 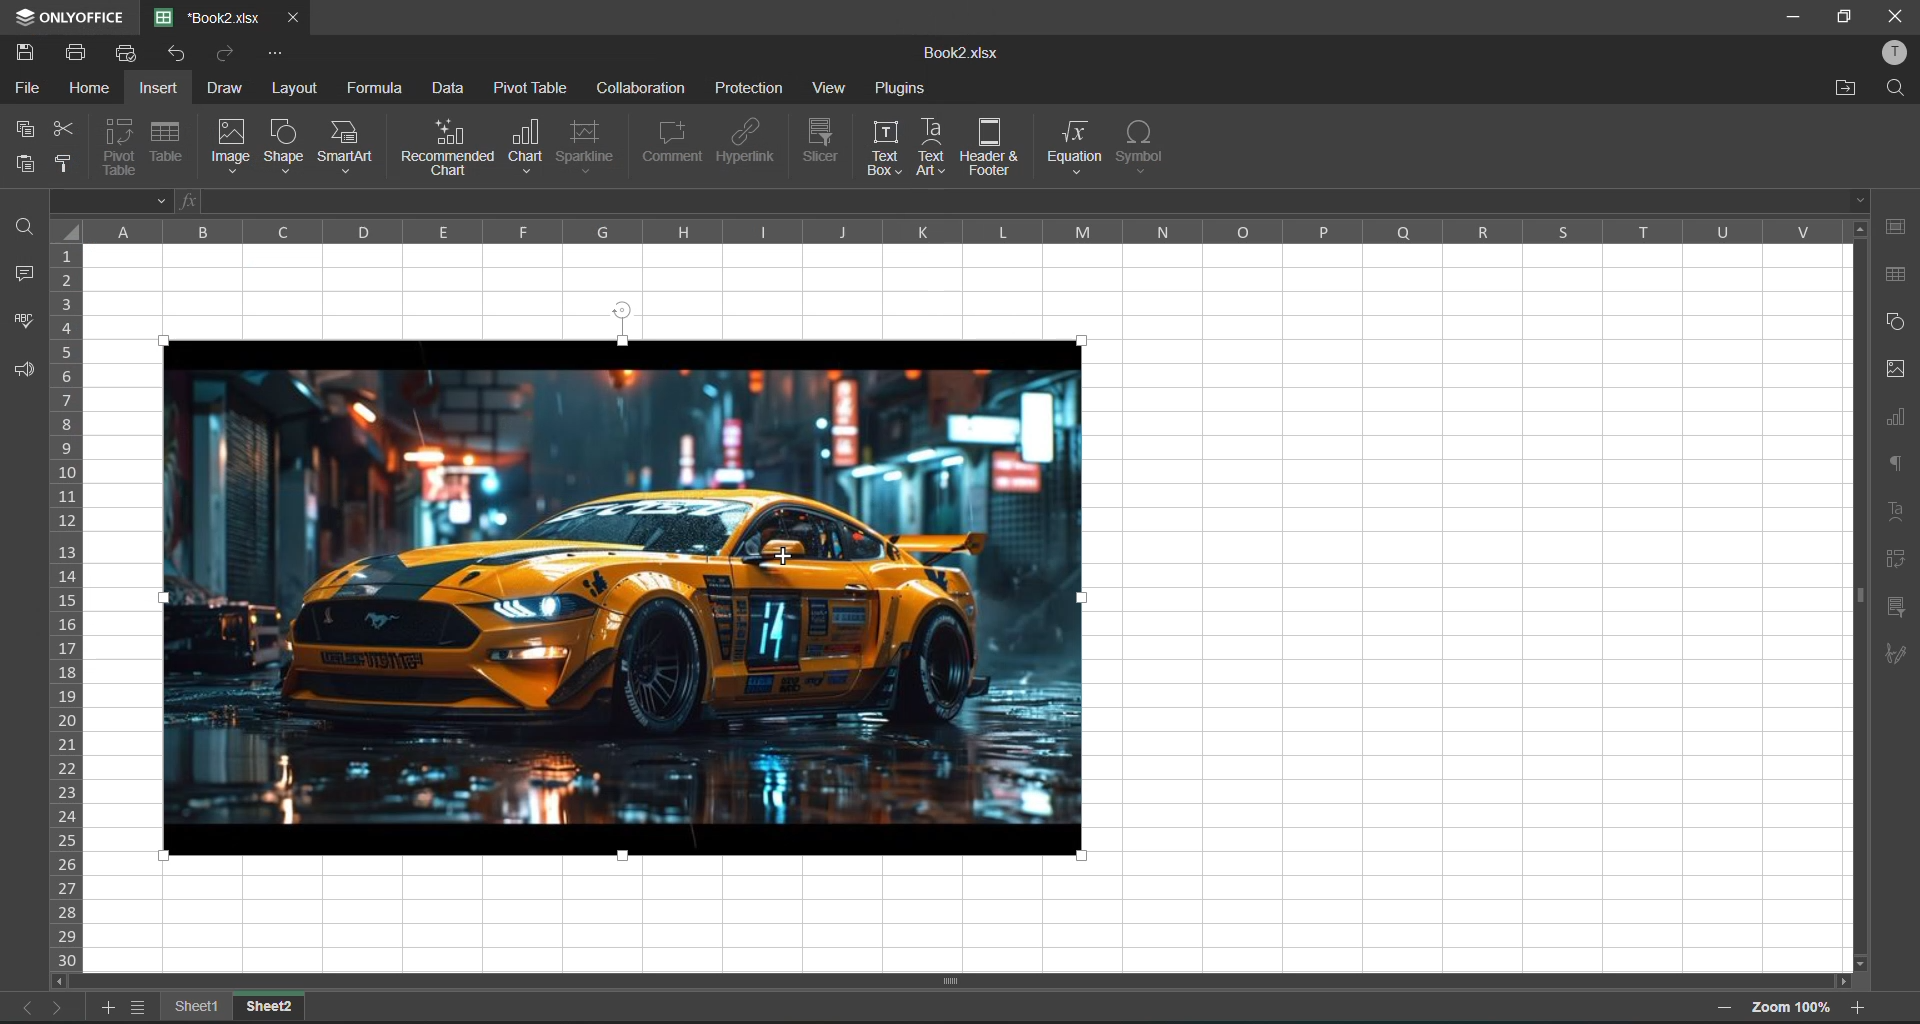 I want to click on data, so click(x=451, y=89).